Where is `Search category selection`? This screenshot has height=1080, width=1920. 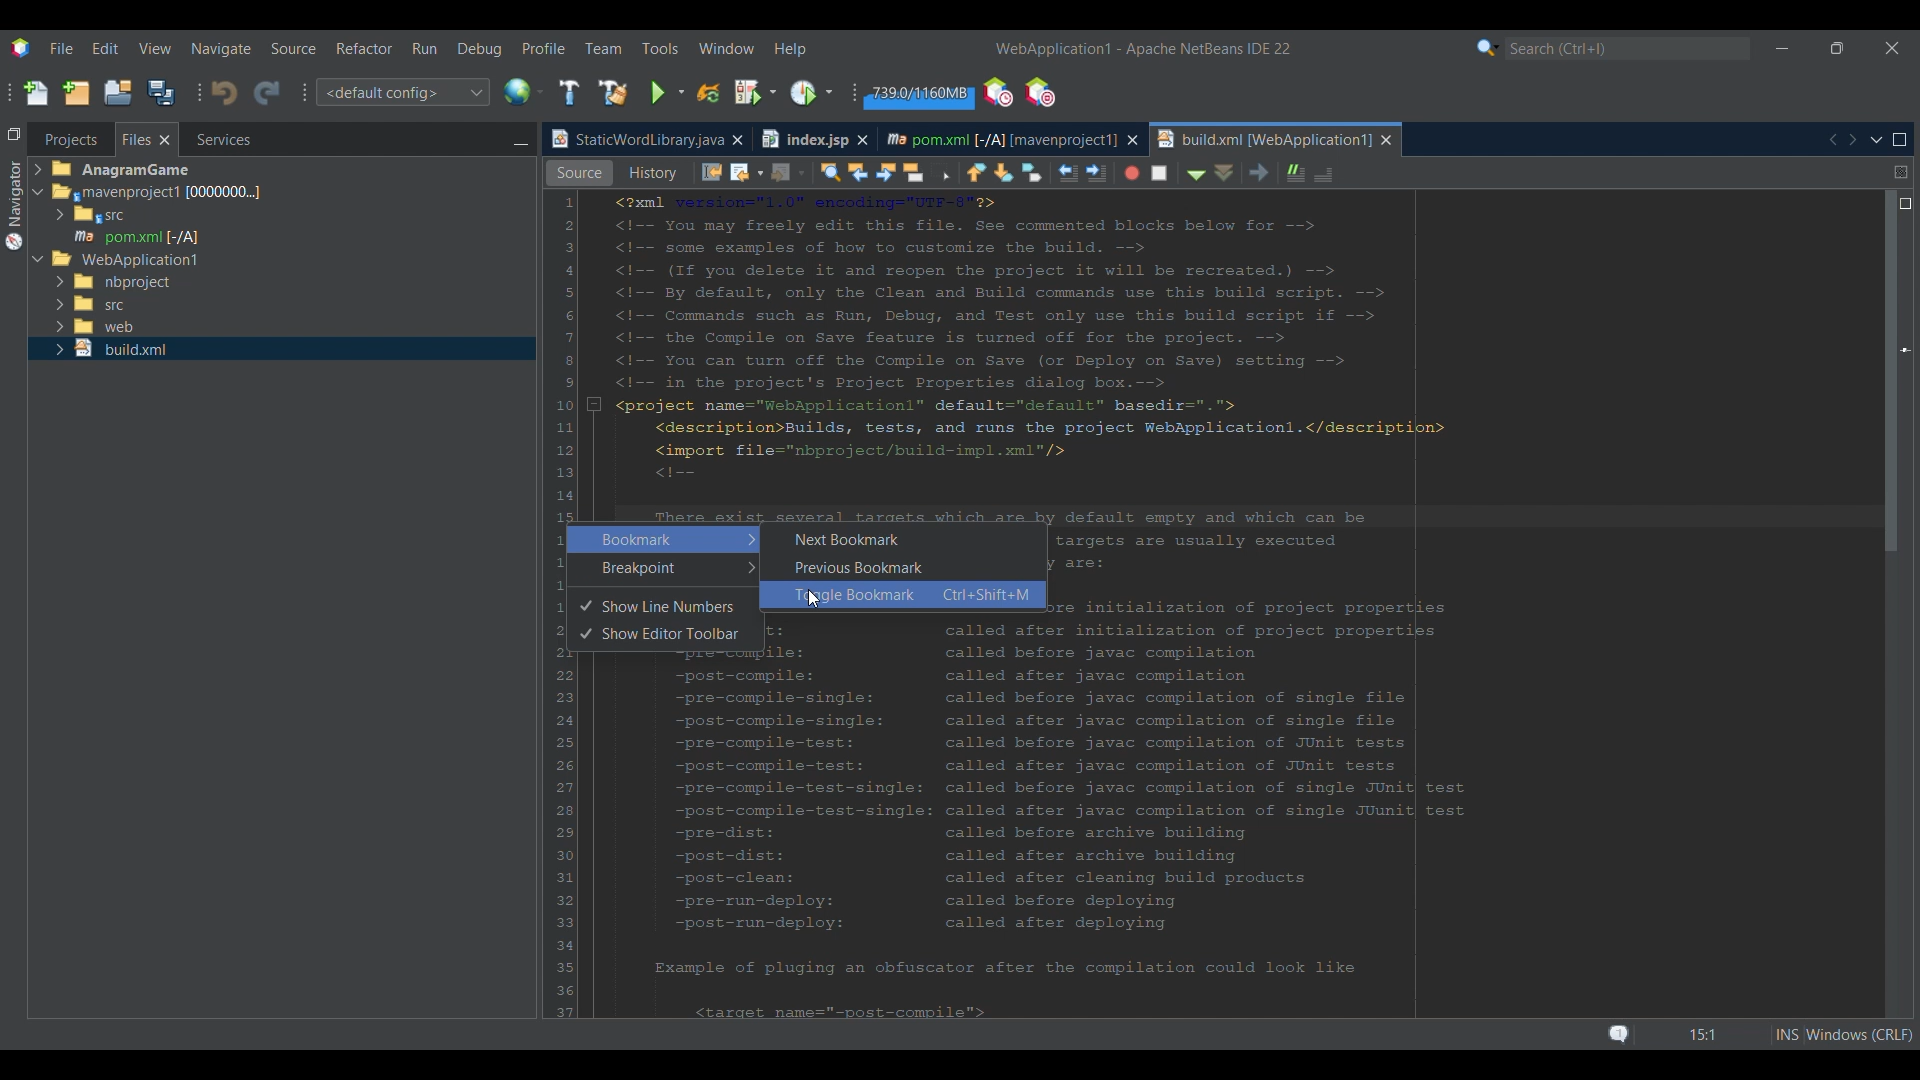
Search category selection is located at coordinates (1488, 48).